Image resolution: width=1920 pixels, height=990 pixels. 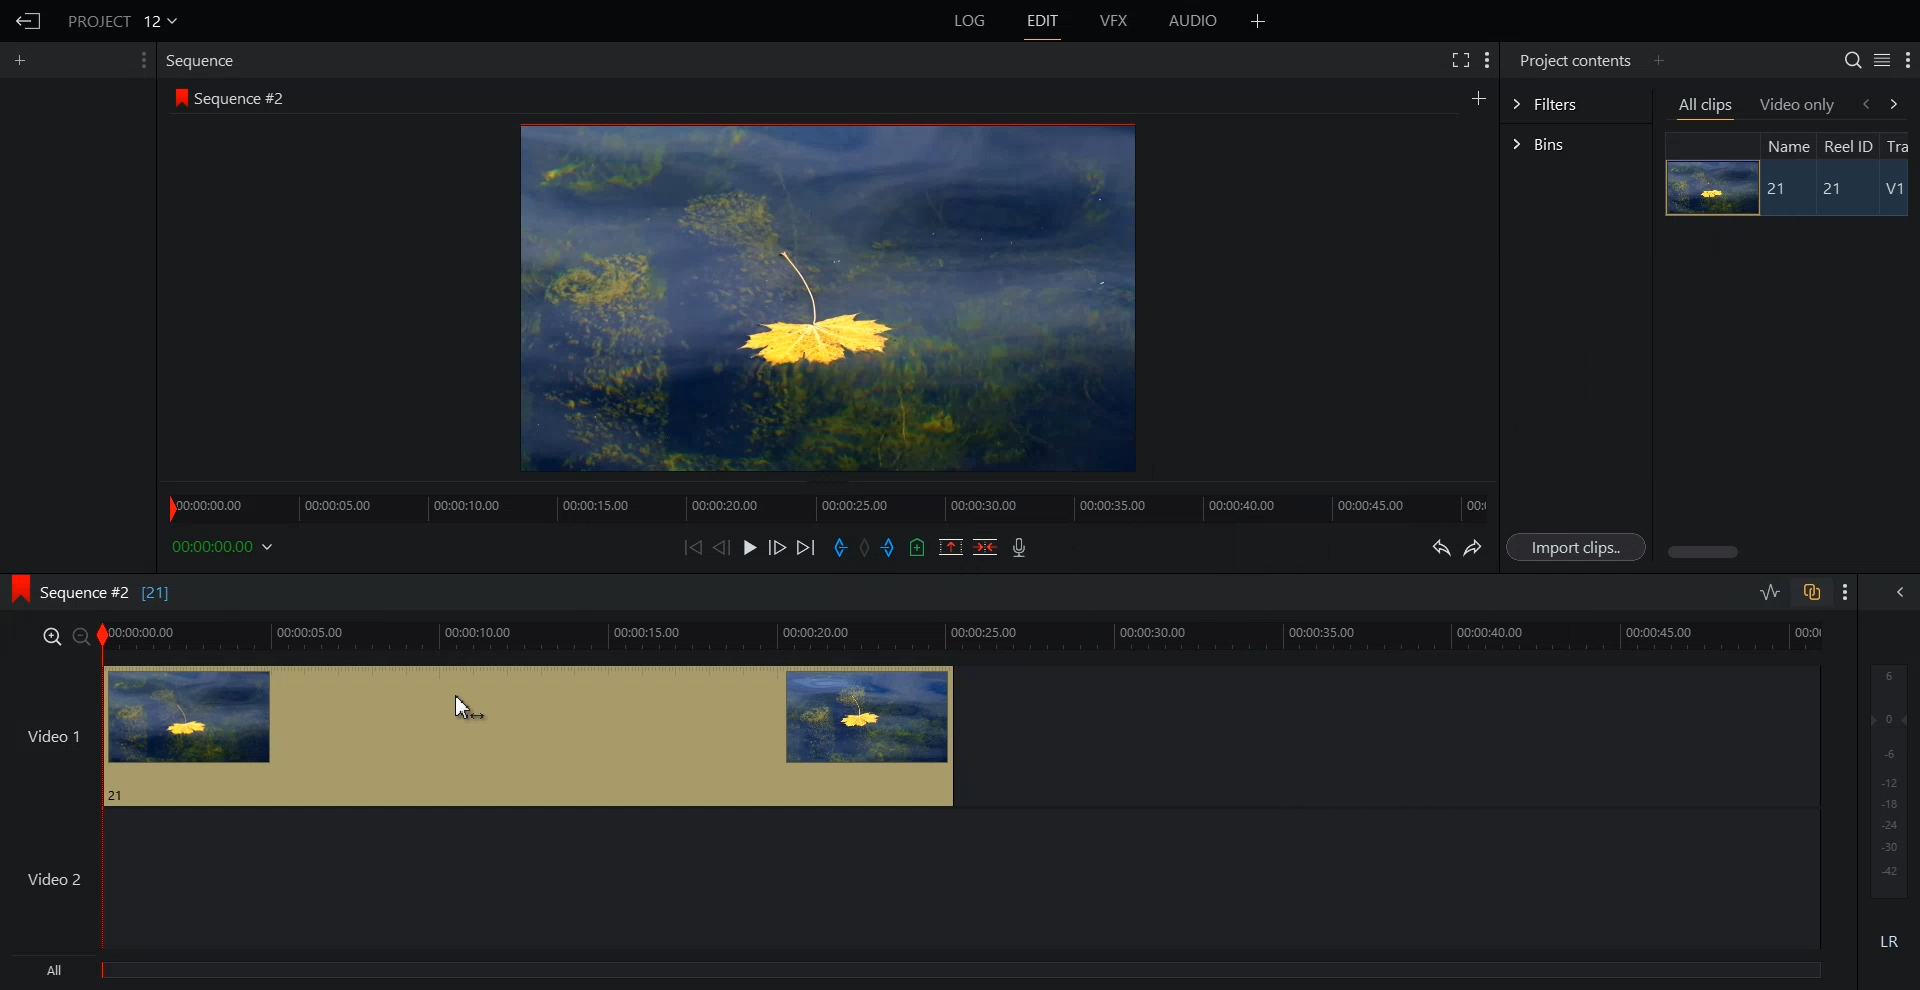 I want to click on Window preview, so click(x=822, y=296).